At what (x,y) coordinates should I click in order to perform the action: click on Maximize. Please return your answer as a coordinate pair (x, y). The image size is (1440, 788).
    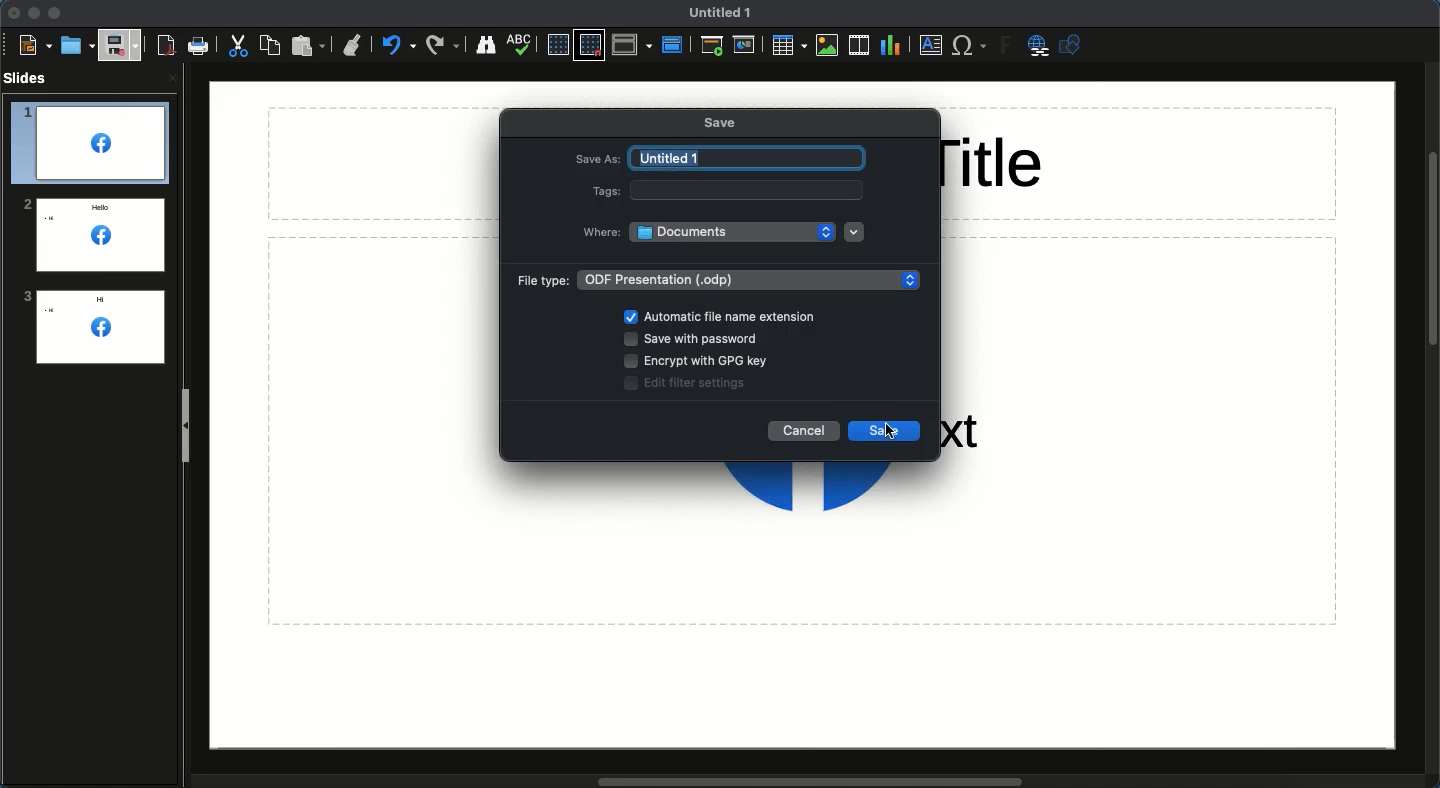
    Looking at the image, I should click on (54, 14).